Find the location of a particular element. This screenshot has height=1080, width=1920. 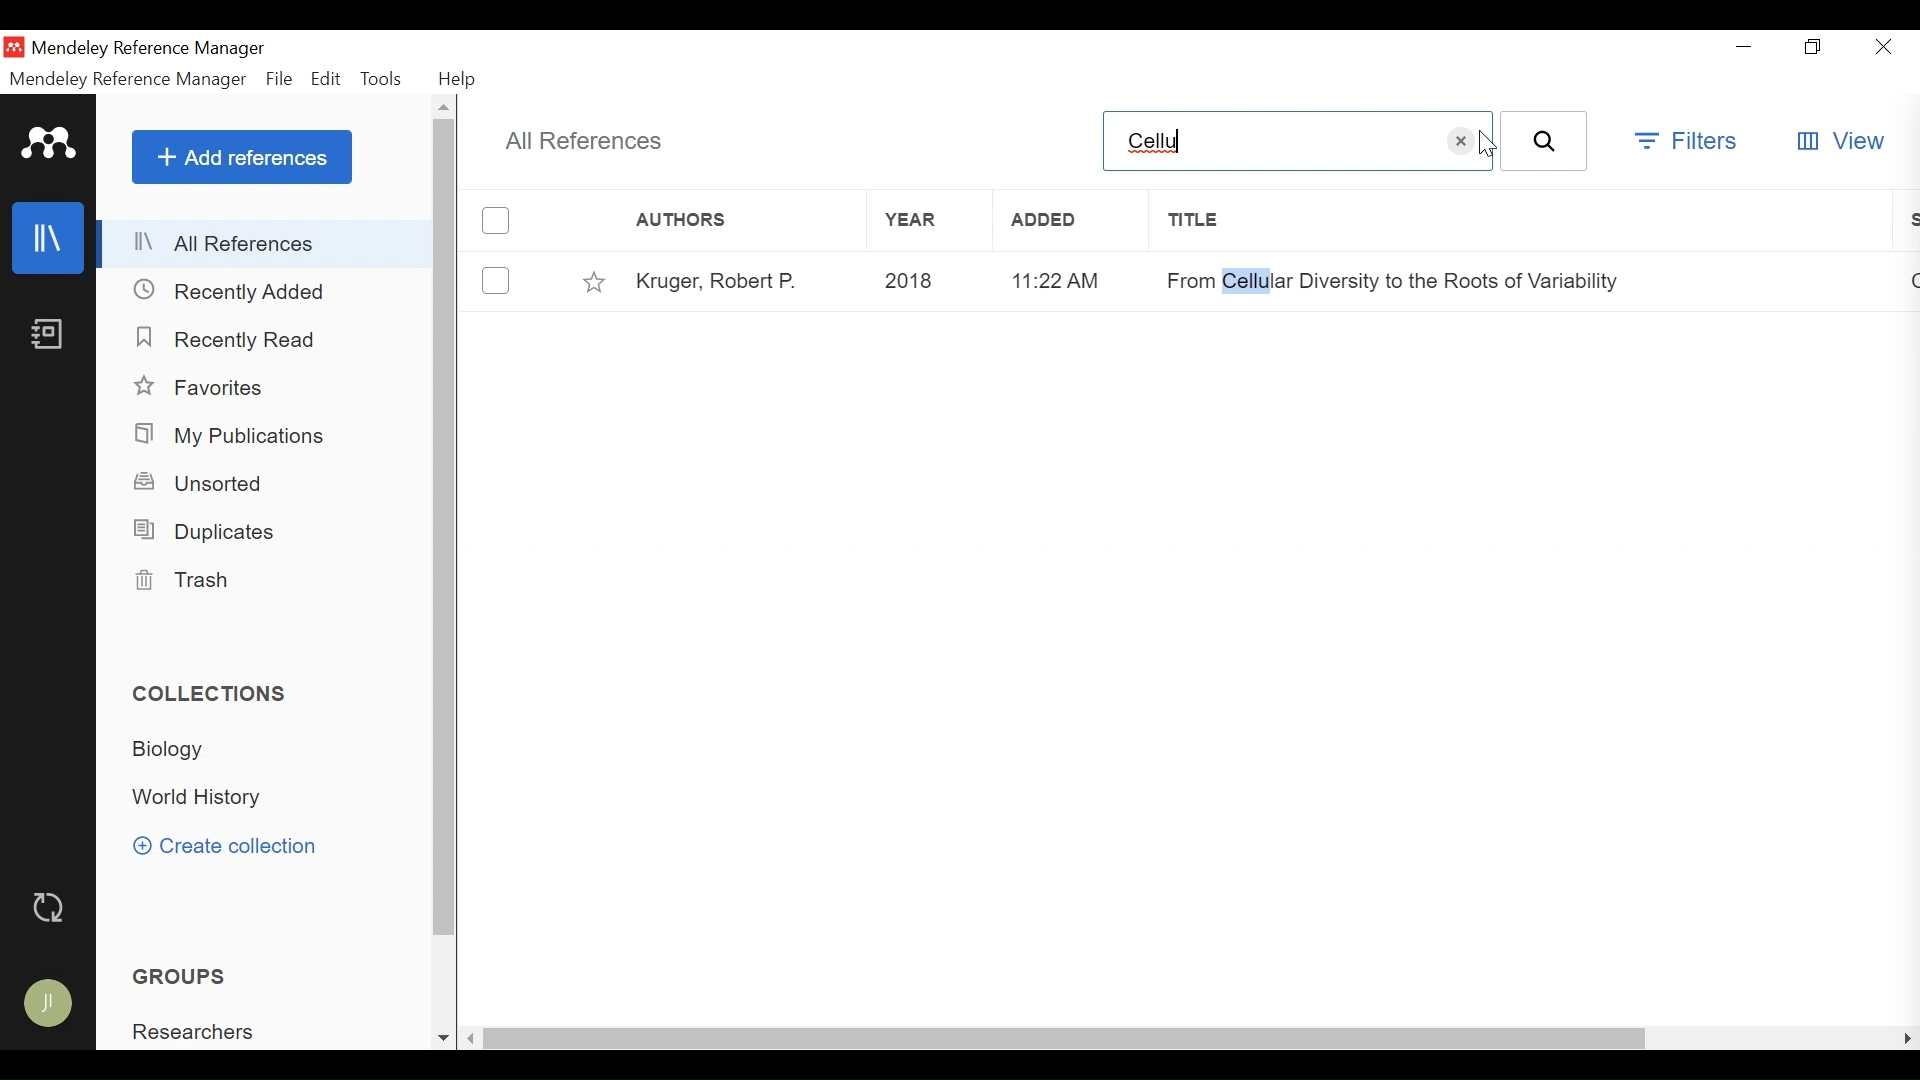

cursor is located at coordinates (1490, 143).